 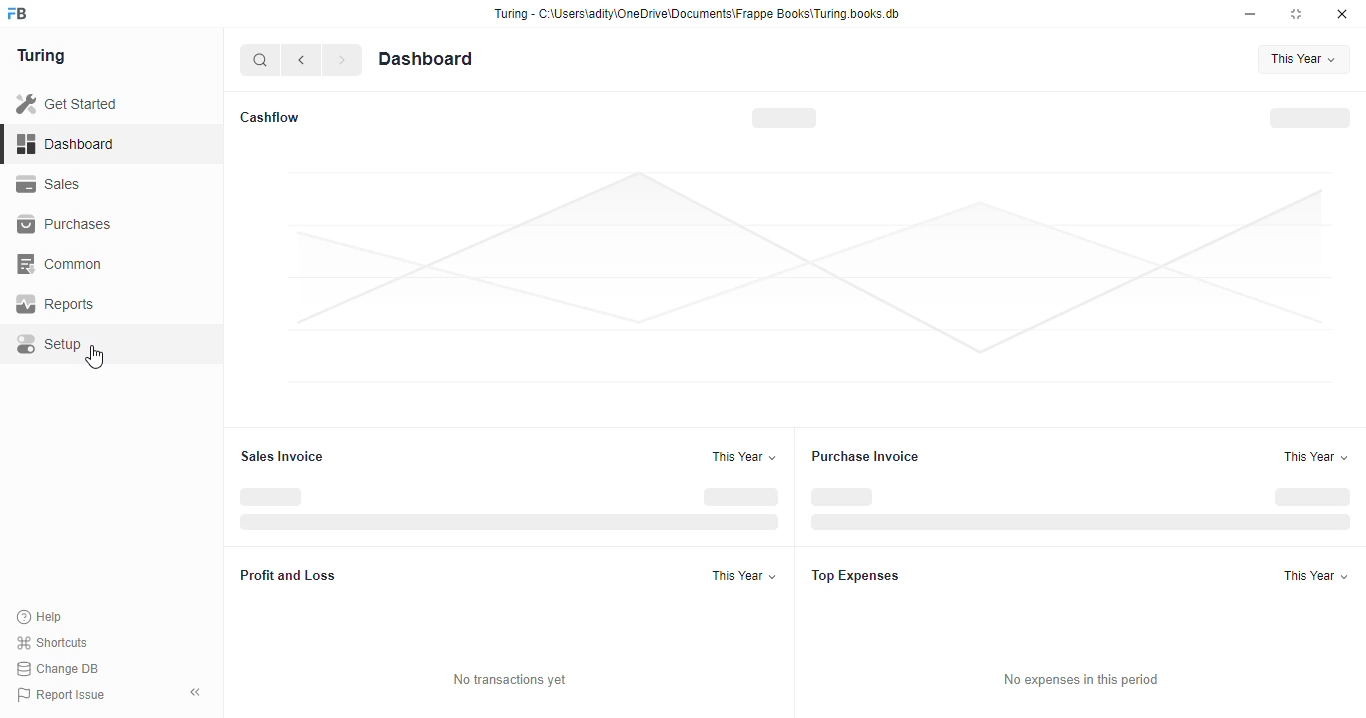 I want to click on Help, so click(x=54, y=616).